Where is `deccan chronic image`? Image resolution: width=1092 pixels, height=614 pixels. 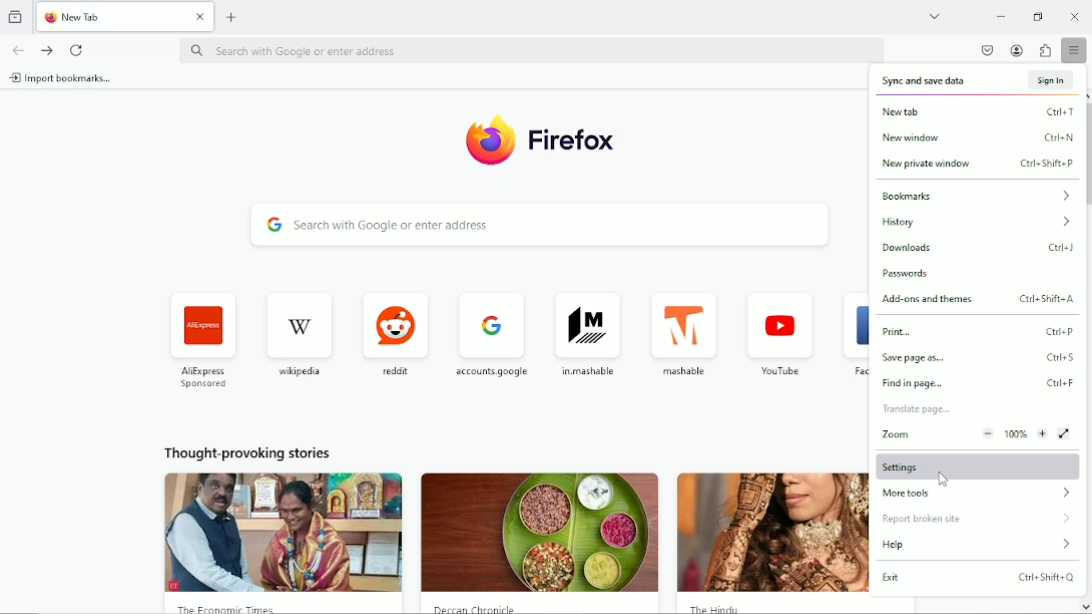
deccan chronic image is located at coordinates (540, 531).